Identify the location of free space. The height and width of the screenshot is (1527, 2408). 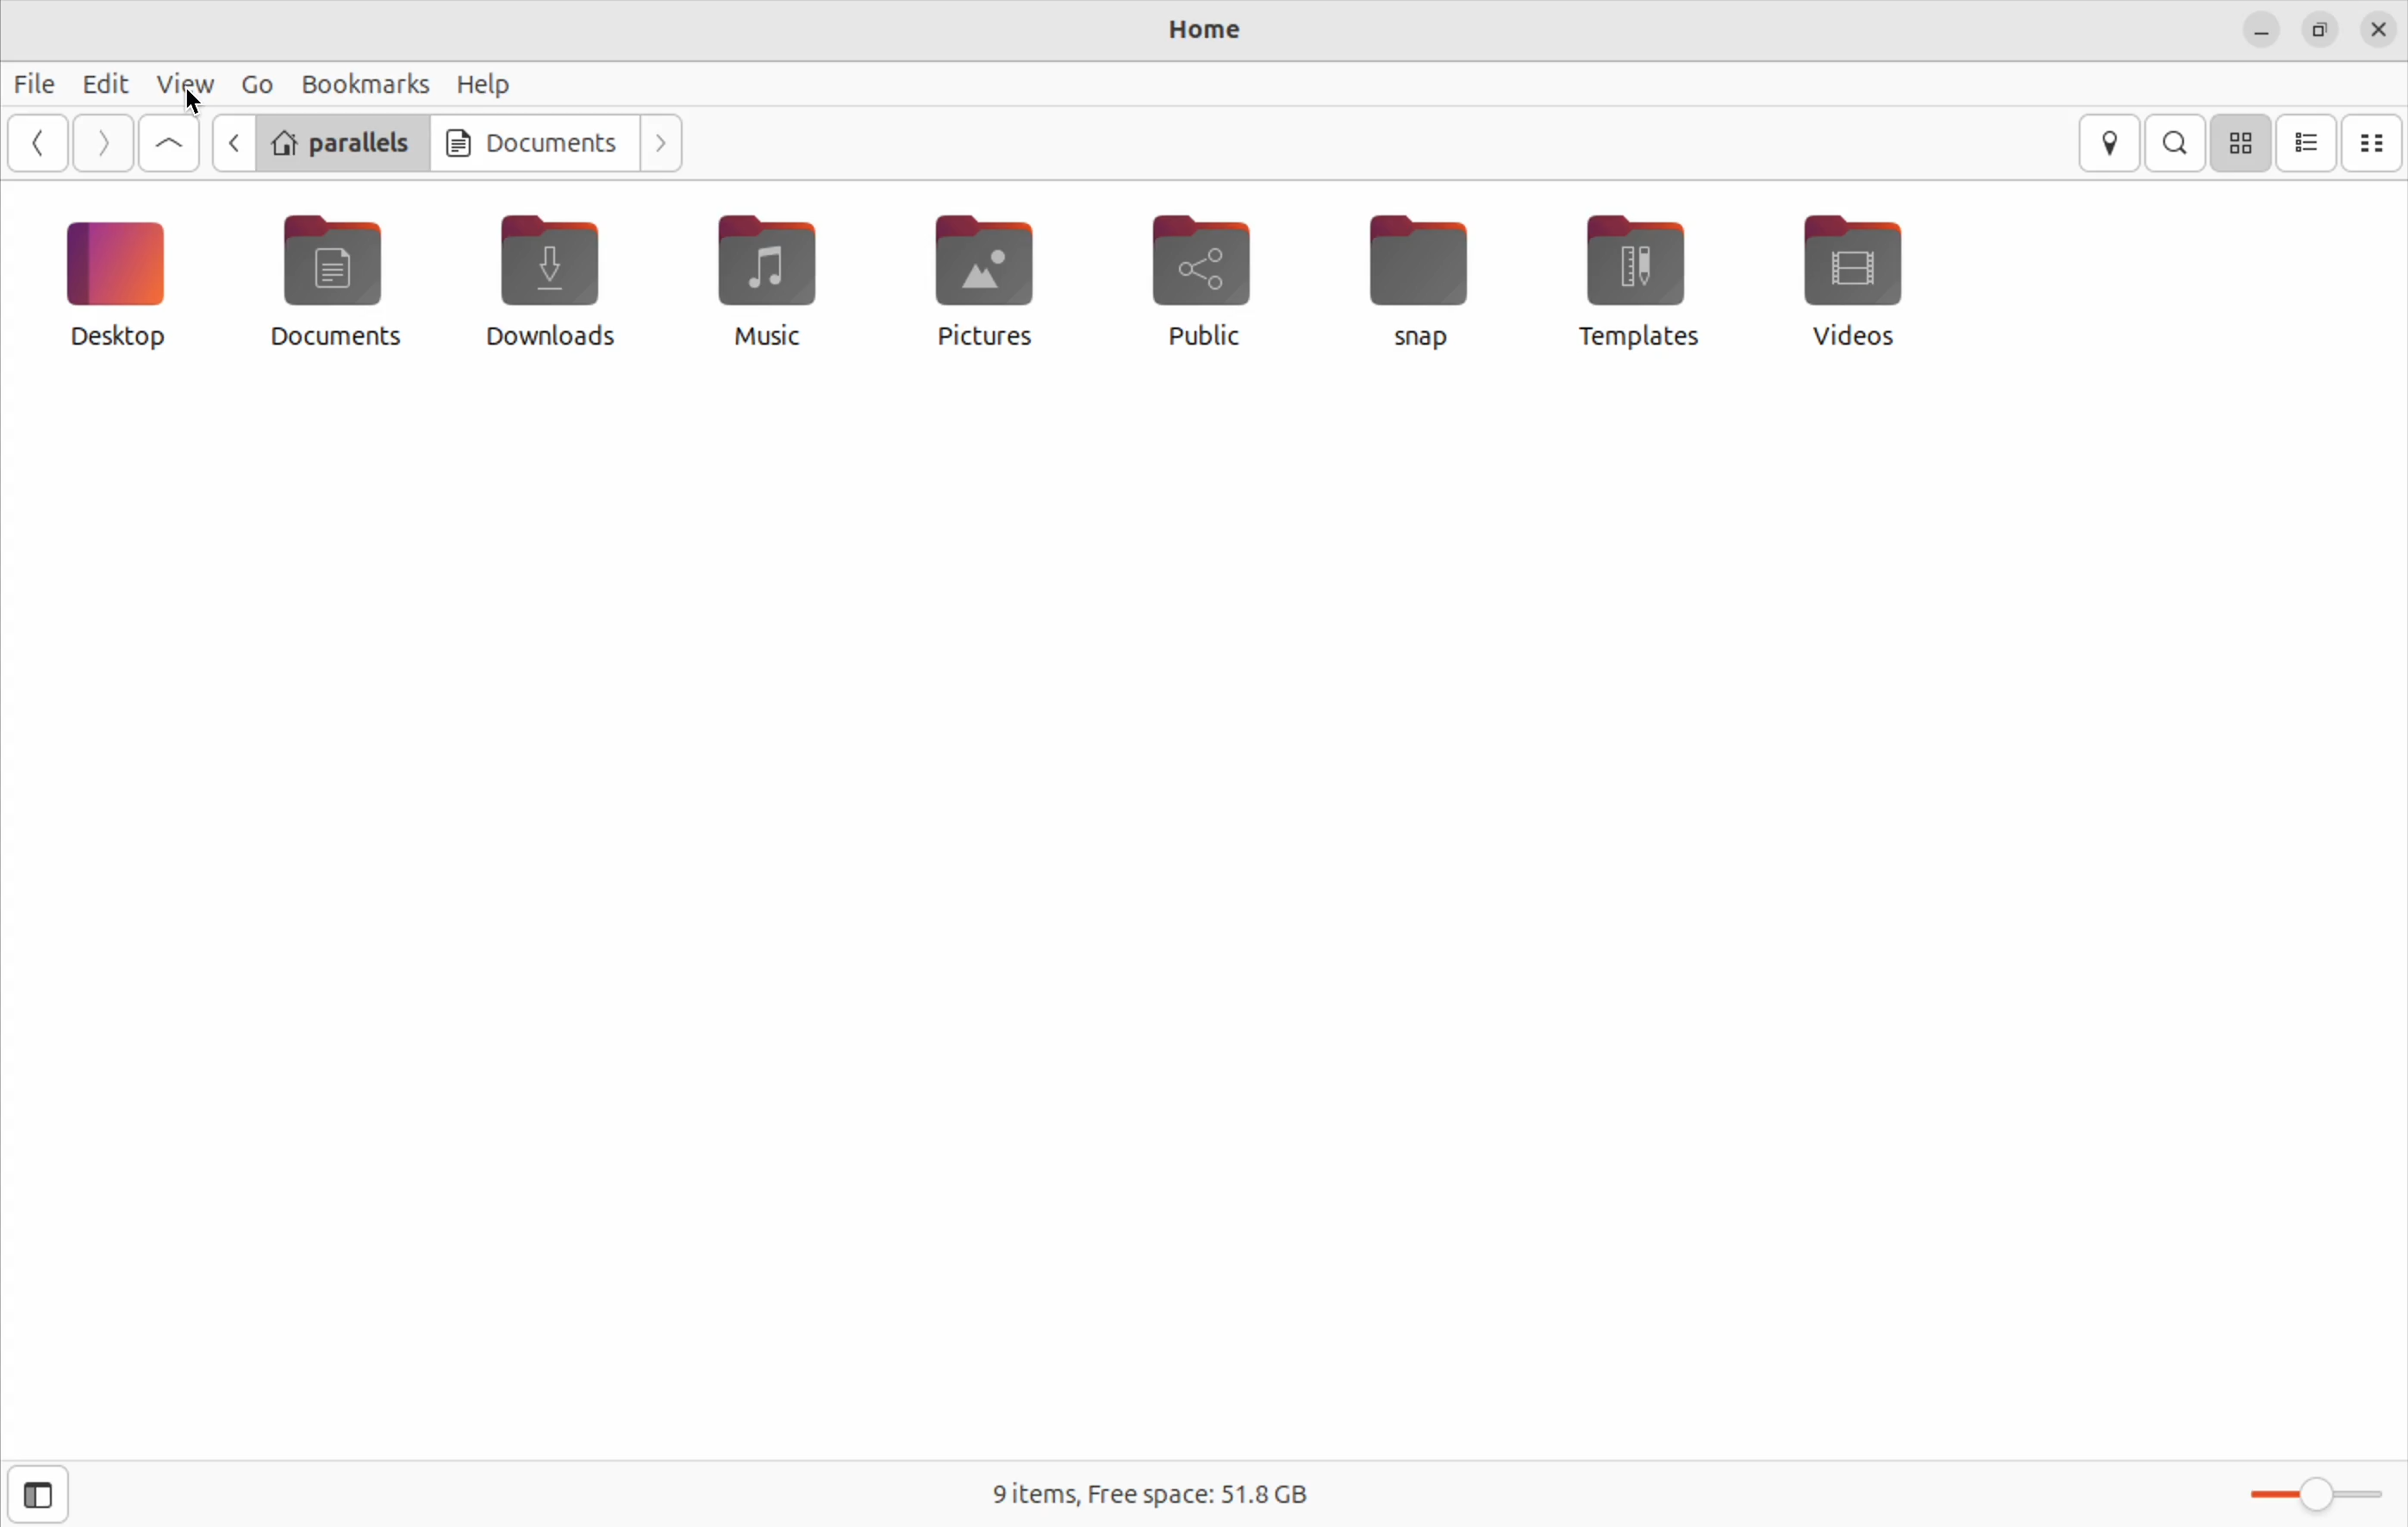
(1143, 1494).